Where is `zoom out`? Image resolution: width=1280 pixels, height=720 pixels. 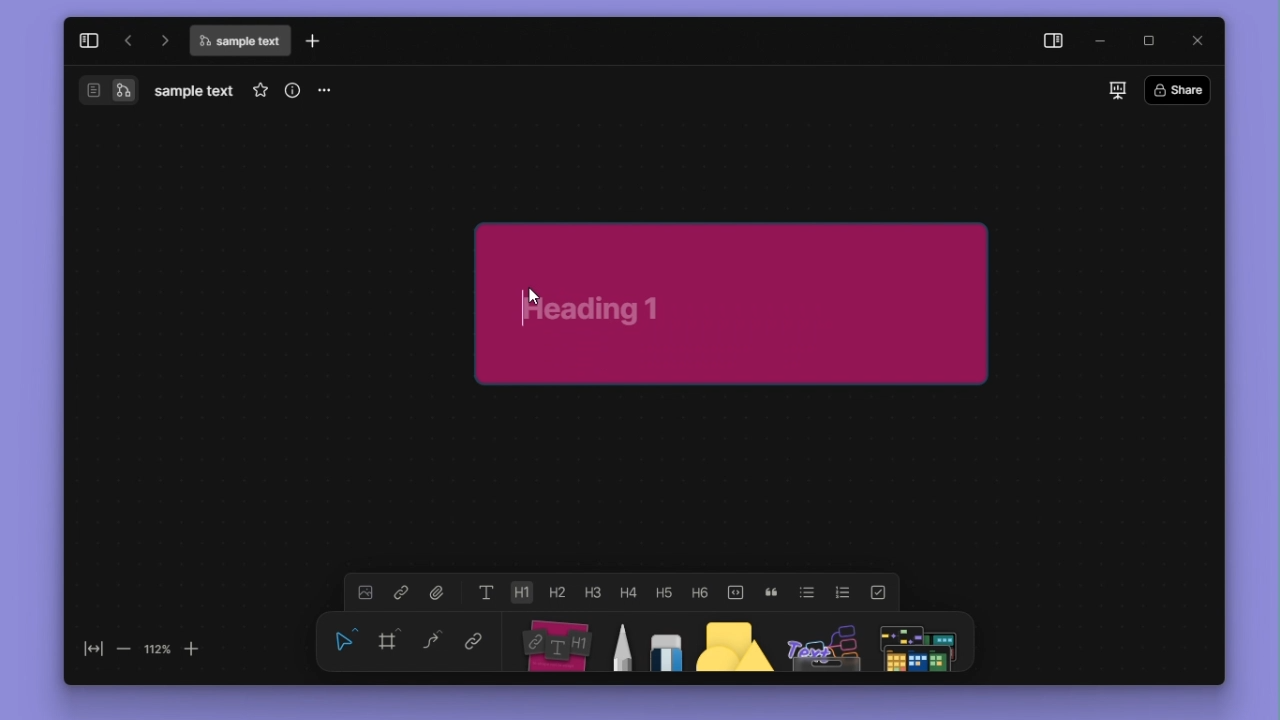 zoom out is located at coordinates (125, 650).